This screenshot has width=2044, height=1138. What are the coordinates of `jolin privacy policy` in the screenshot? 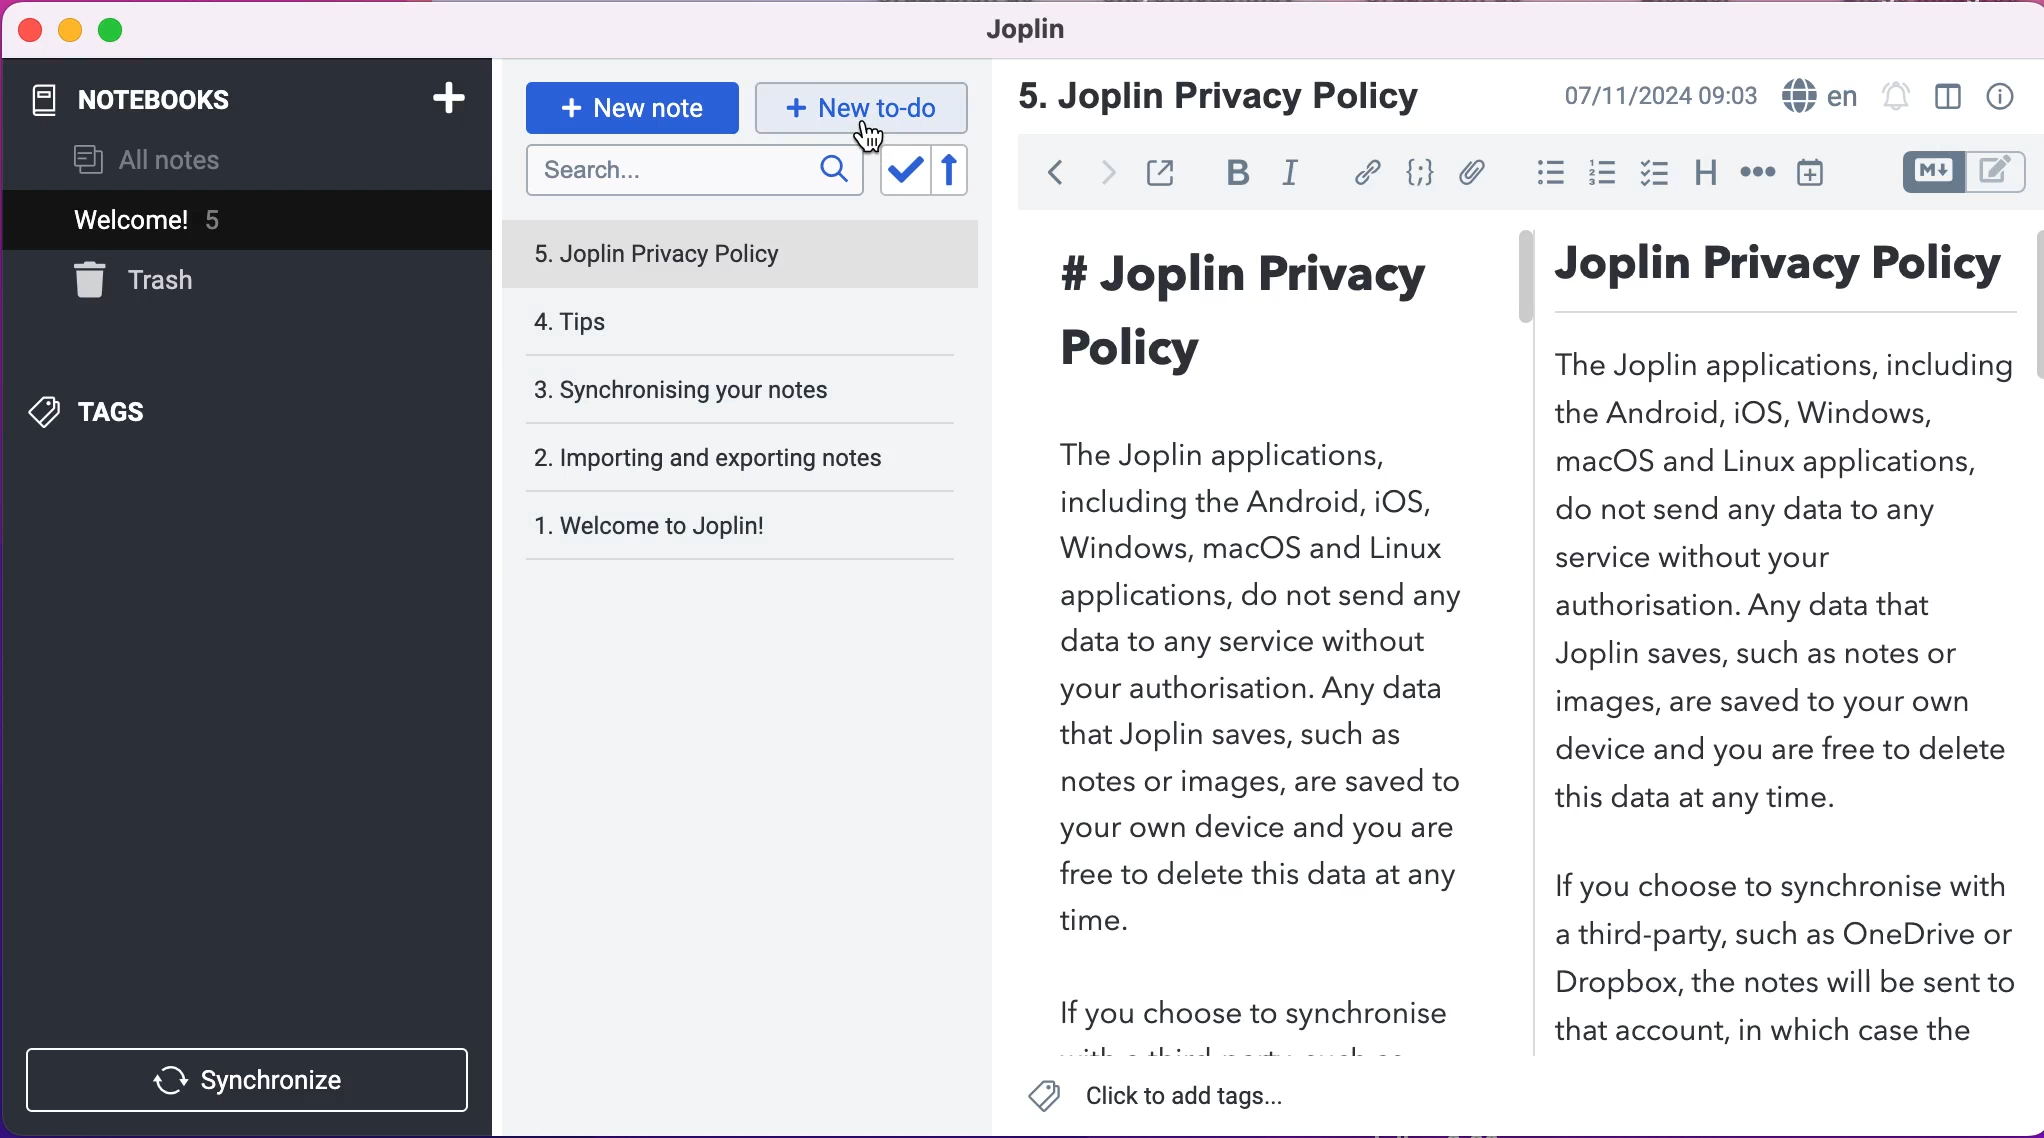 It's located at (1229, 94).